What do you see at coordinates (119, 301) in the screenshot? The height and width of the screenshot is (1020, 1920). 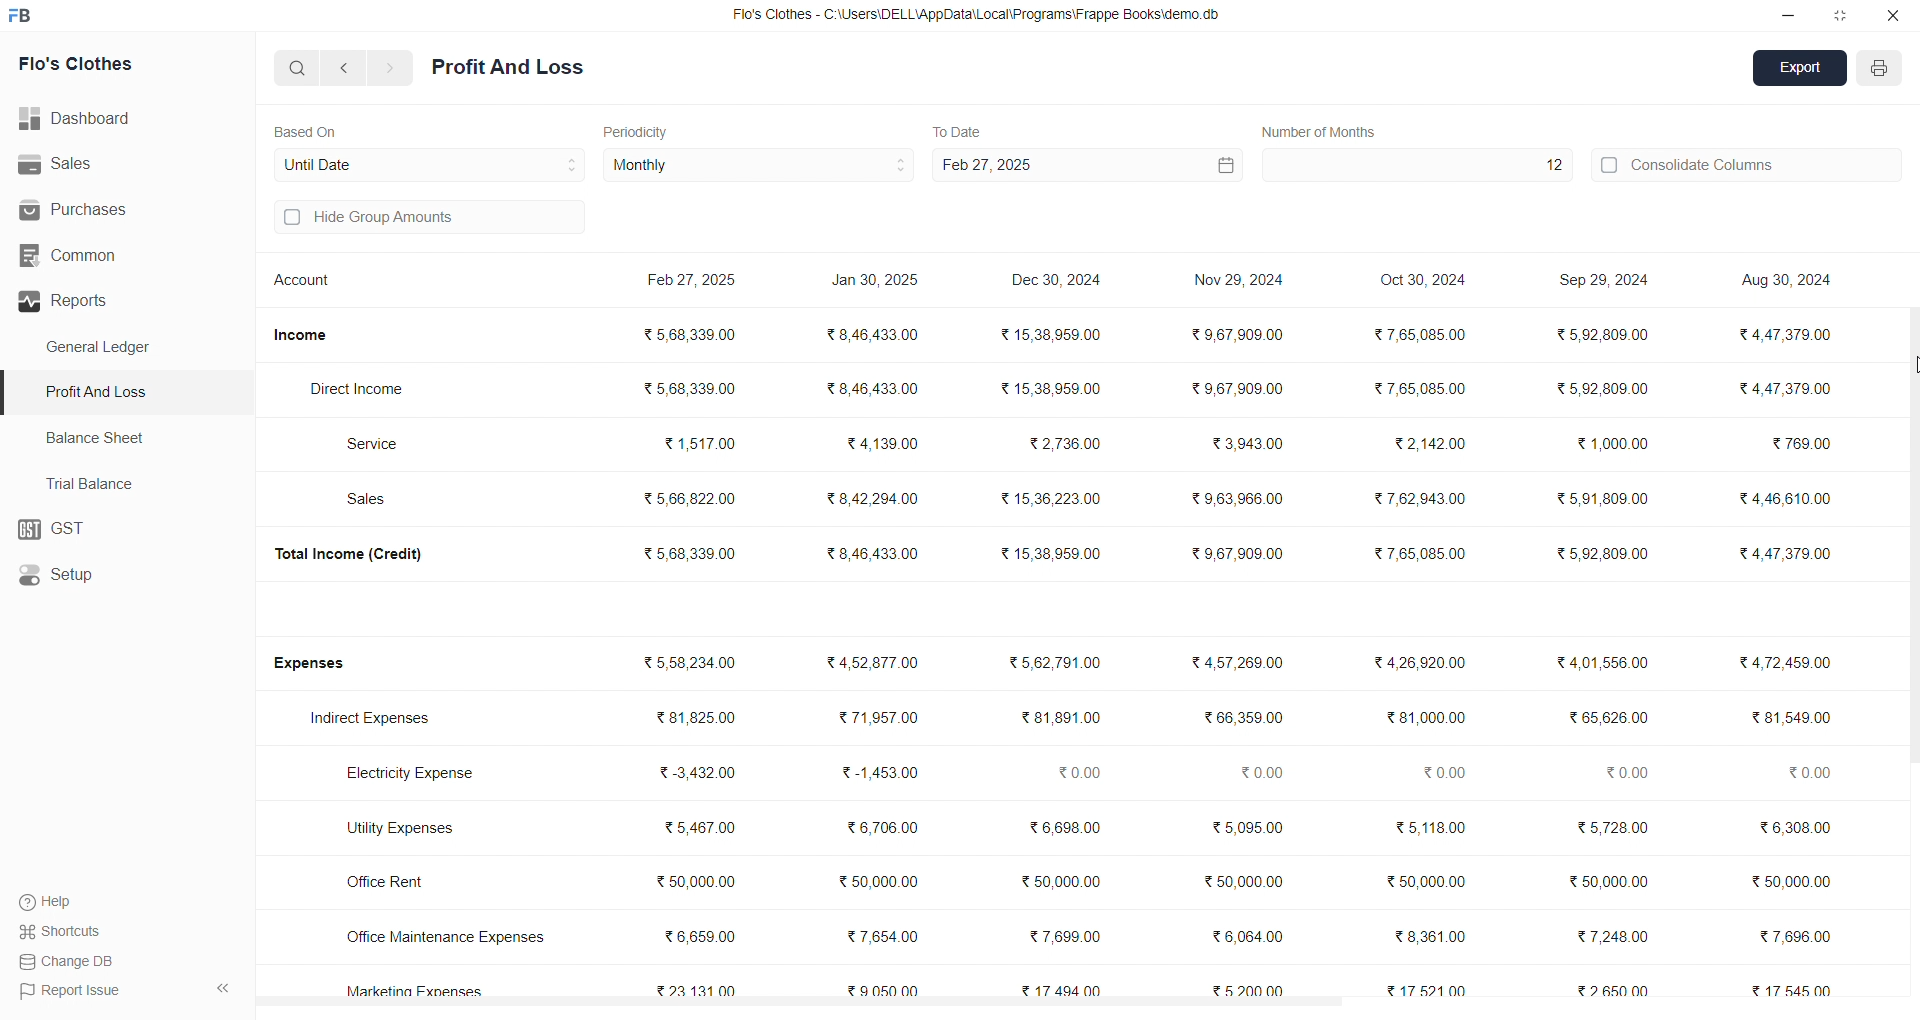 I see `Reports` at bounding box center [119, 301].